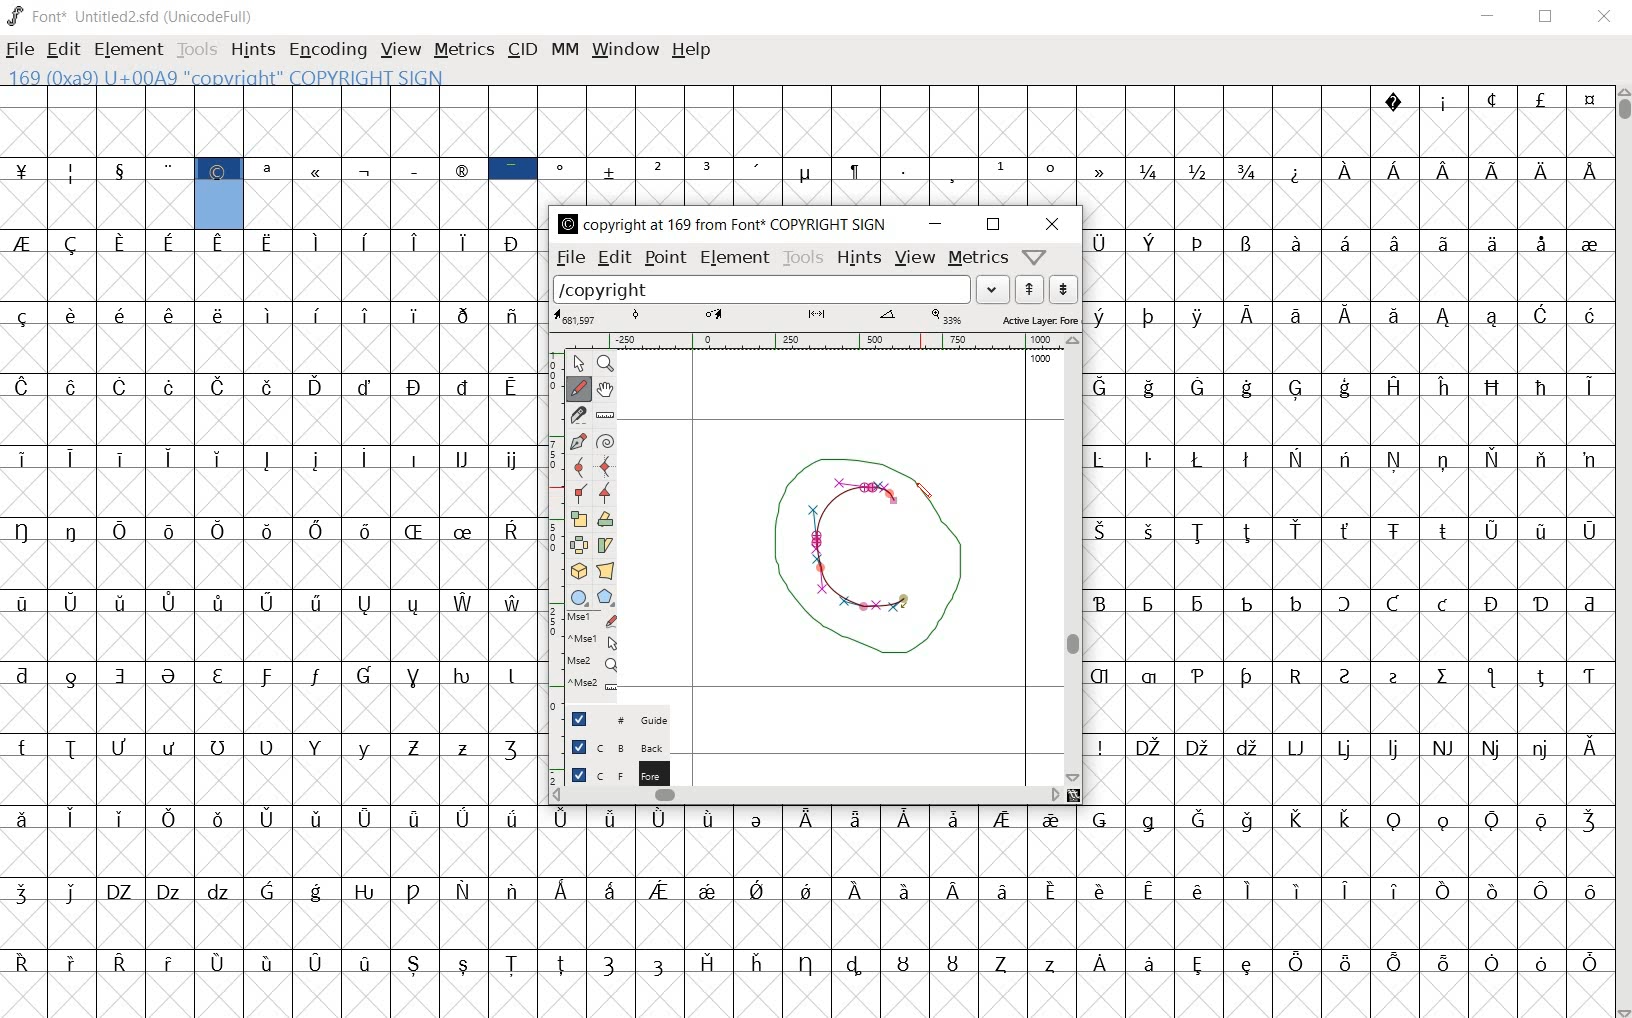  What do you see at coordinates (569, 258) in the screenshot?
I see `file` at bounding box center [569, 258].